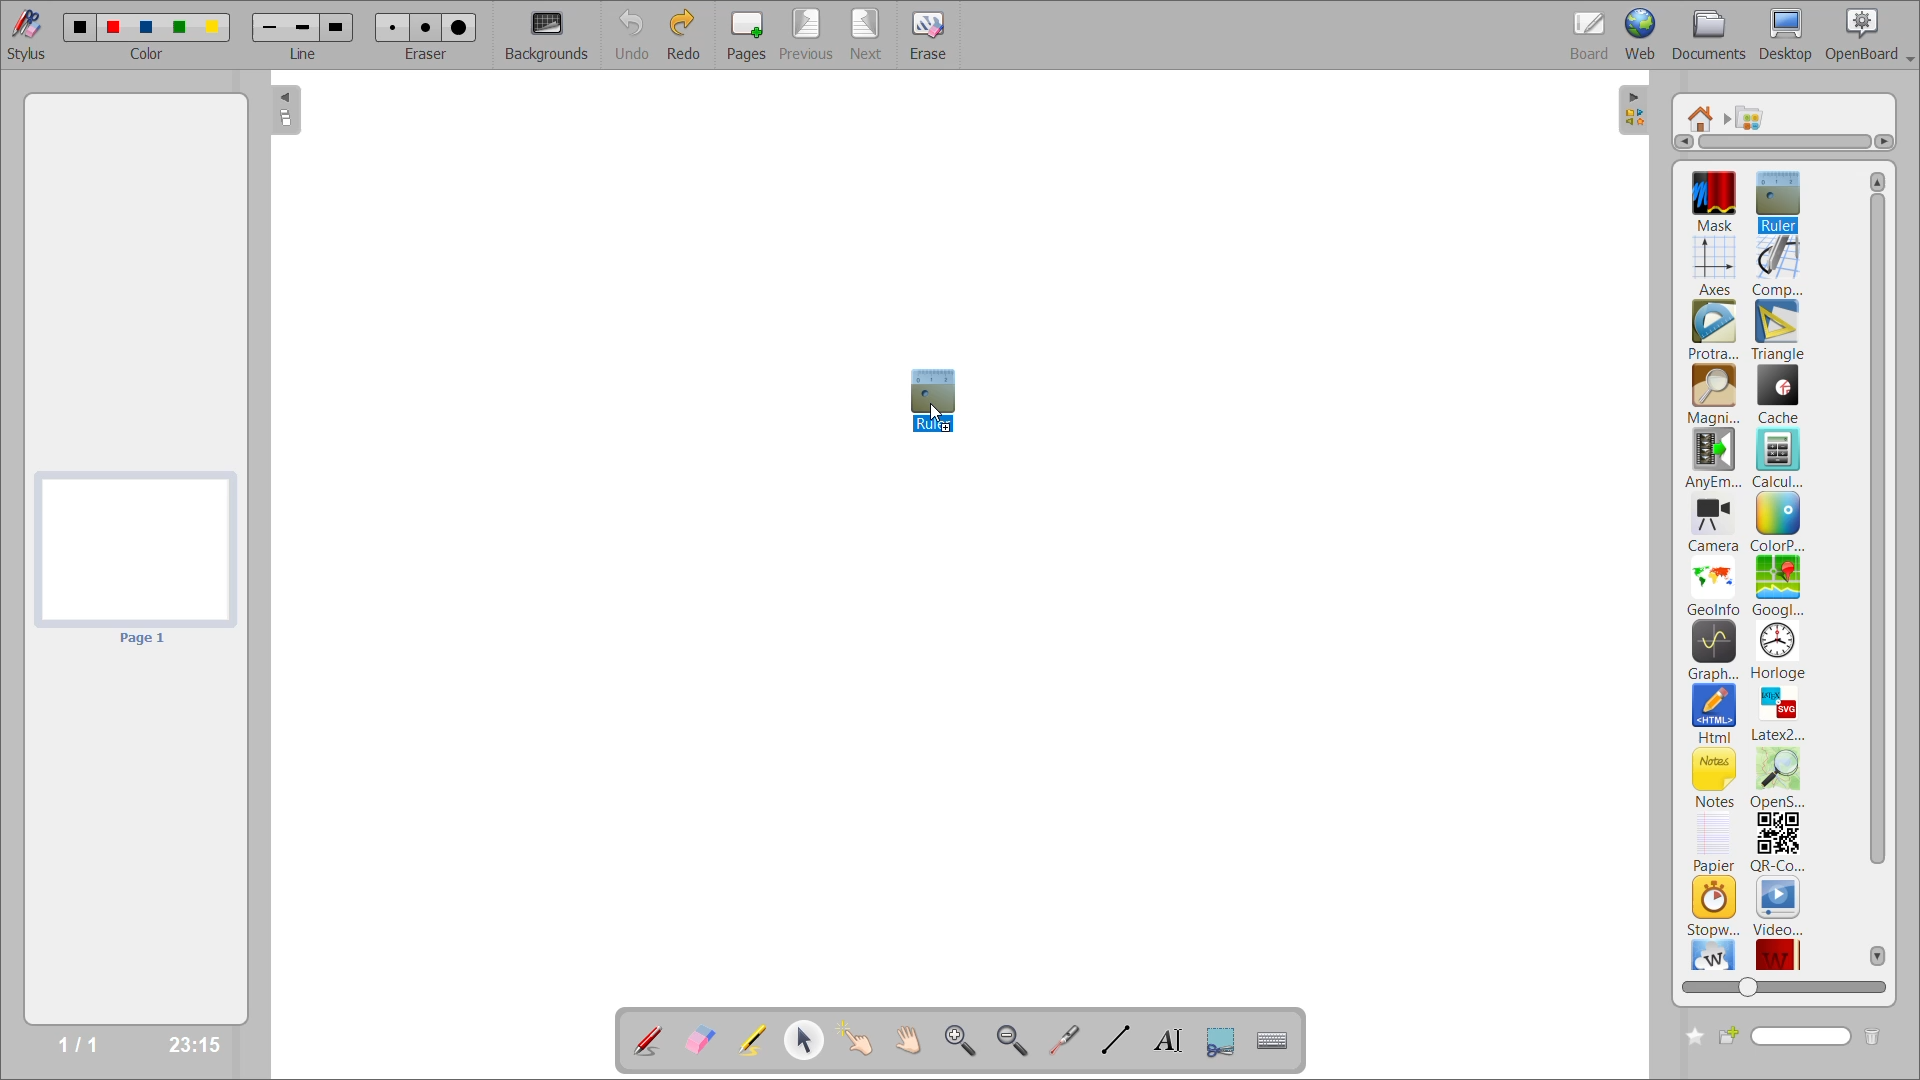  I want to click on delete, so click(1872, 1037).